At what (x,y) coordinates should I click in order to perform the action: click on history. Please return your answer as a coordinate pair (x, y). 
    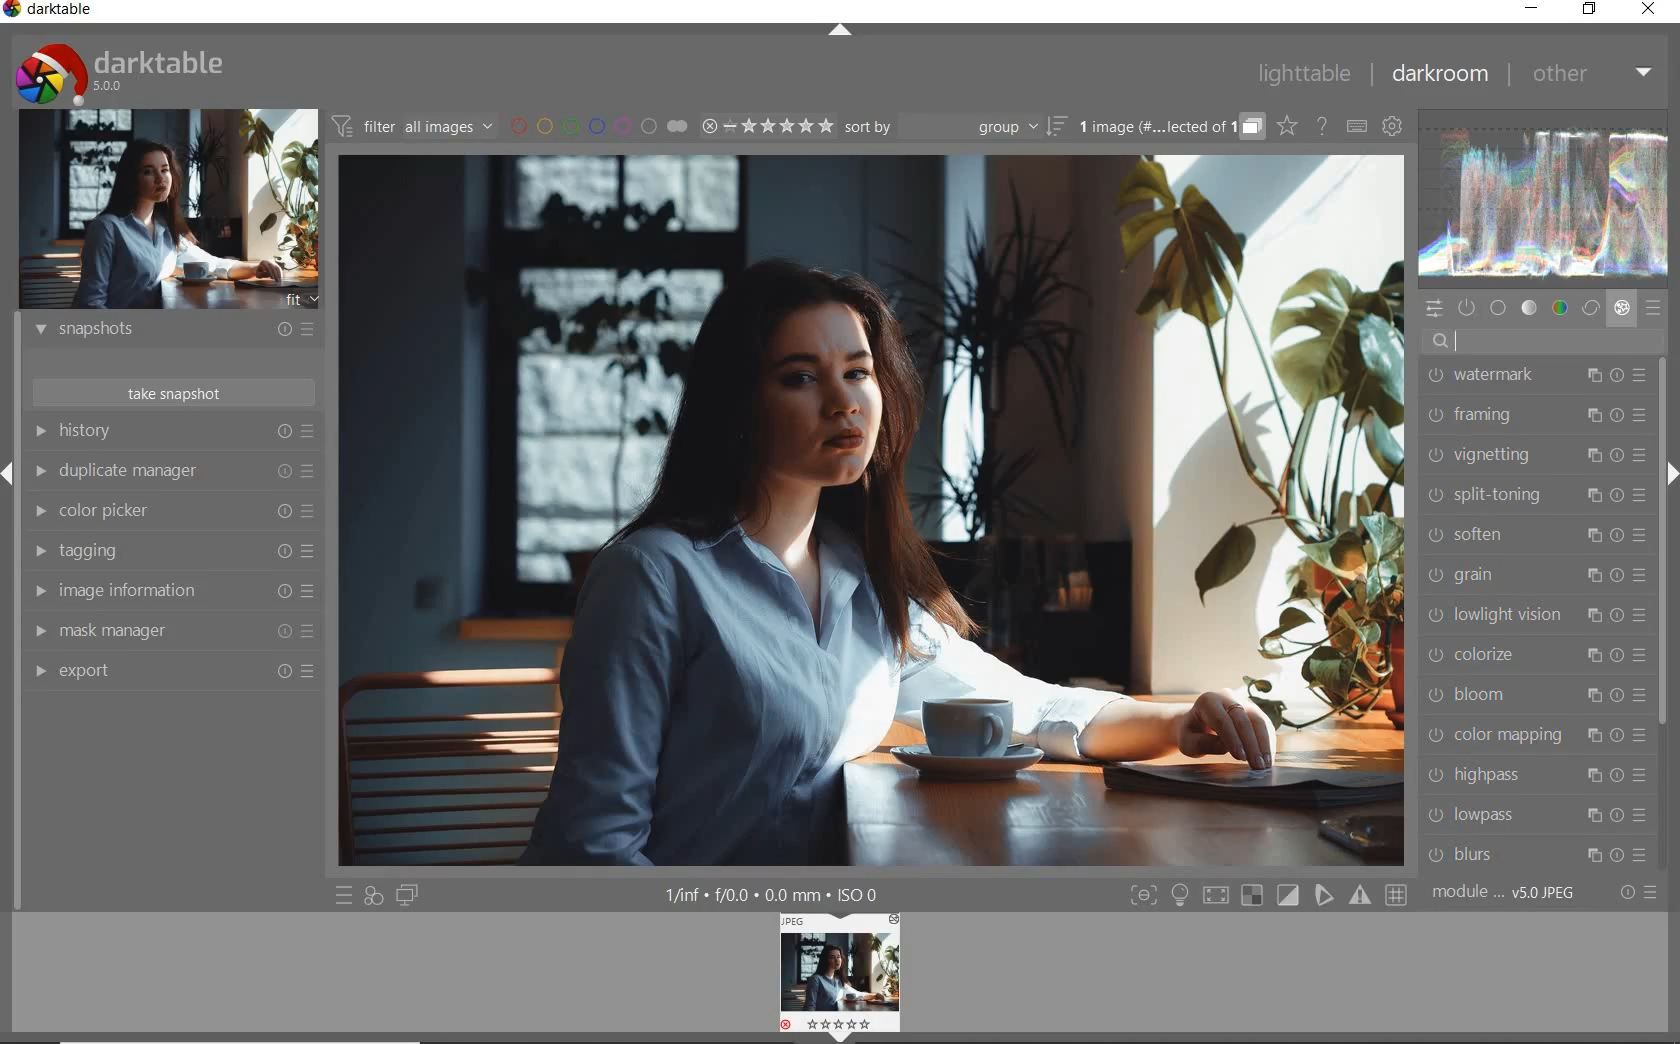
    Looking at the image, I should click on (172, 430).